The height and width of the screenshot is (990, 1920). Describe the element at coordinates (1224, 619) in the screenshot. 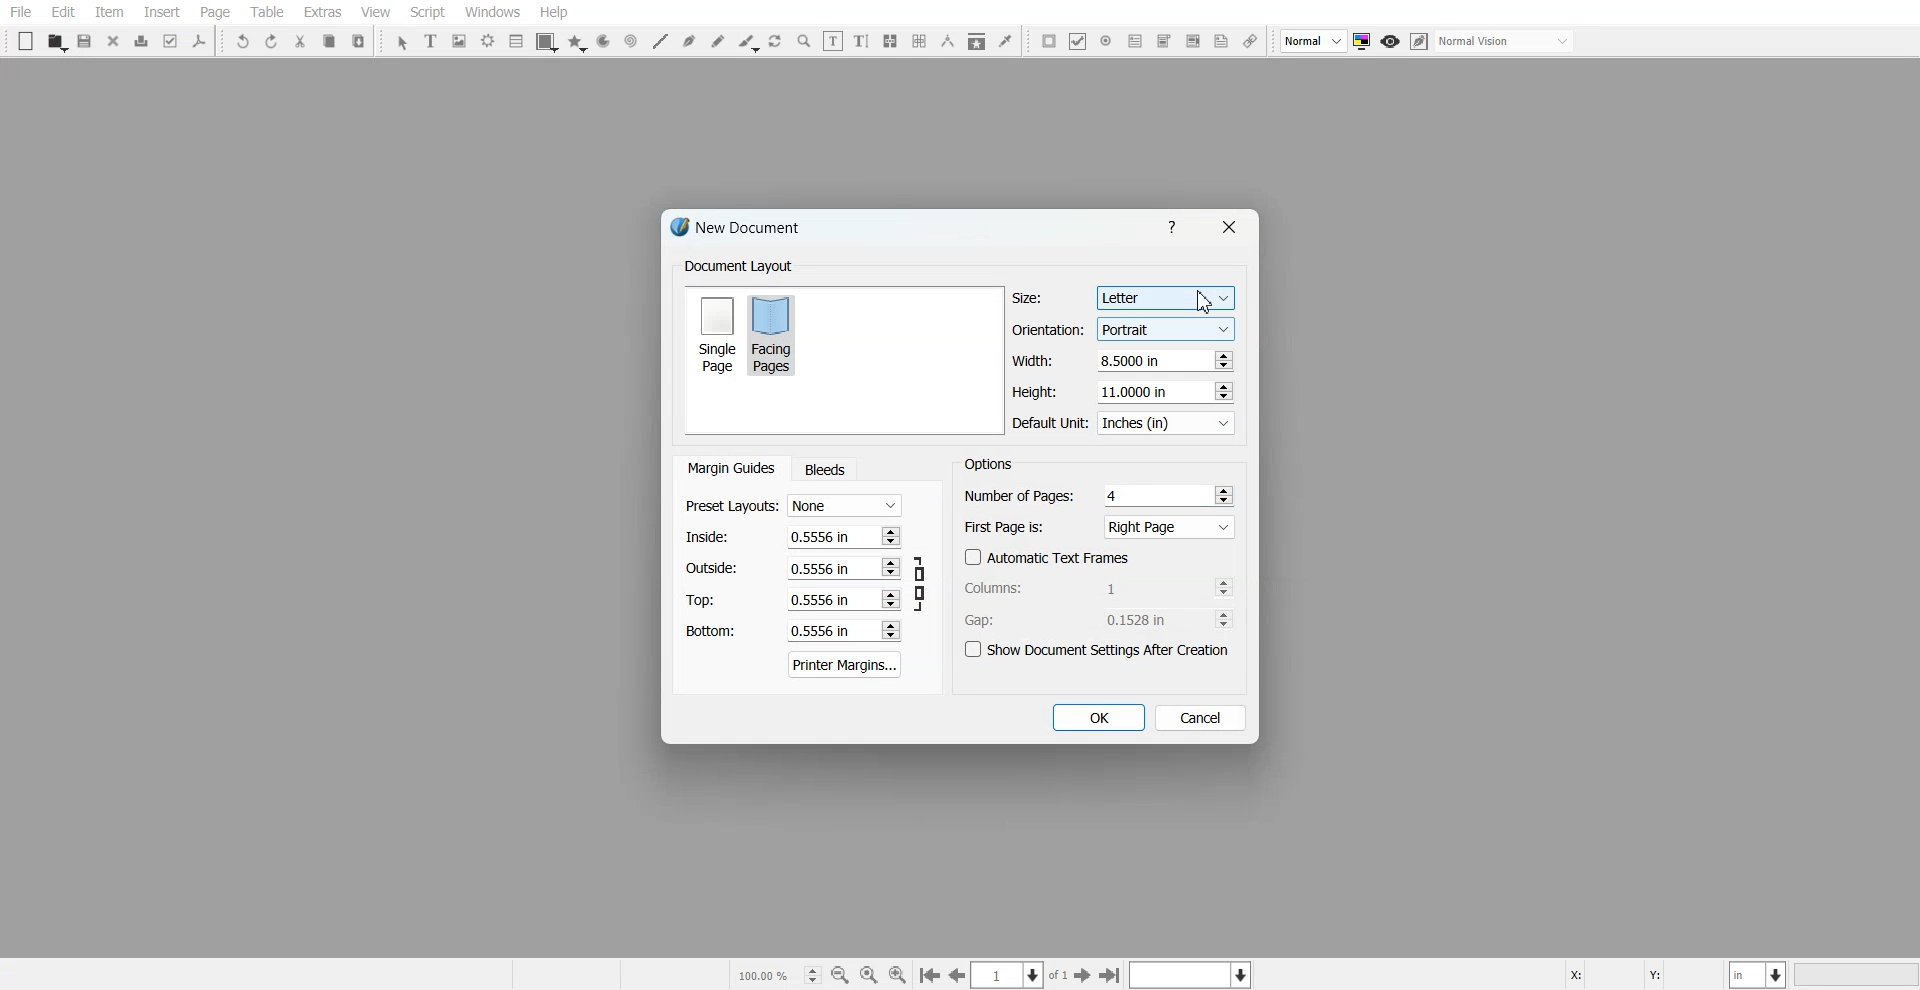

I see `Increase and decrease No. ` at that location.